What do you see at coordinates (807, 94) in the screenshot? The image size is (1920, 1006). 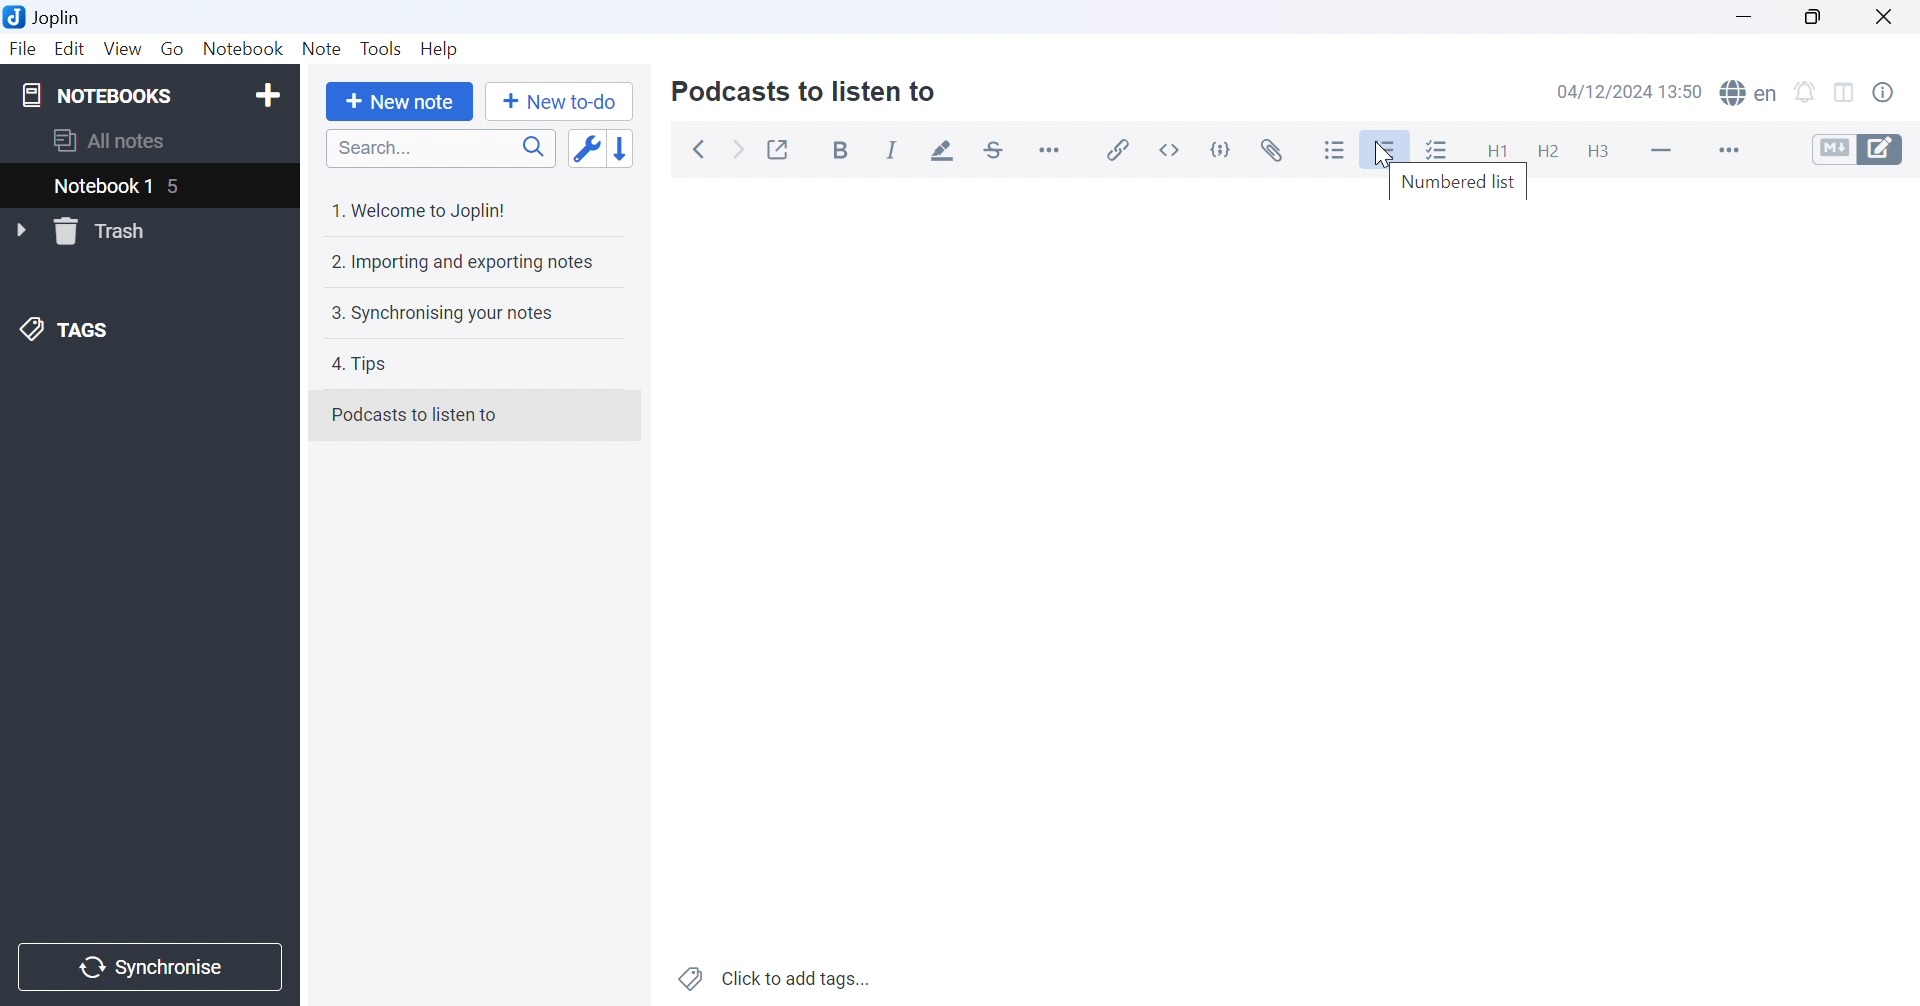 I see `Podcasts to listen to` at bounding box center [807, 94].